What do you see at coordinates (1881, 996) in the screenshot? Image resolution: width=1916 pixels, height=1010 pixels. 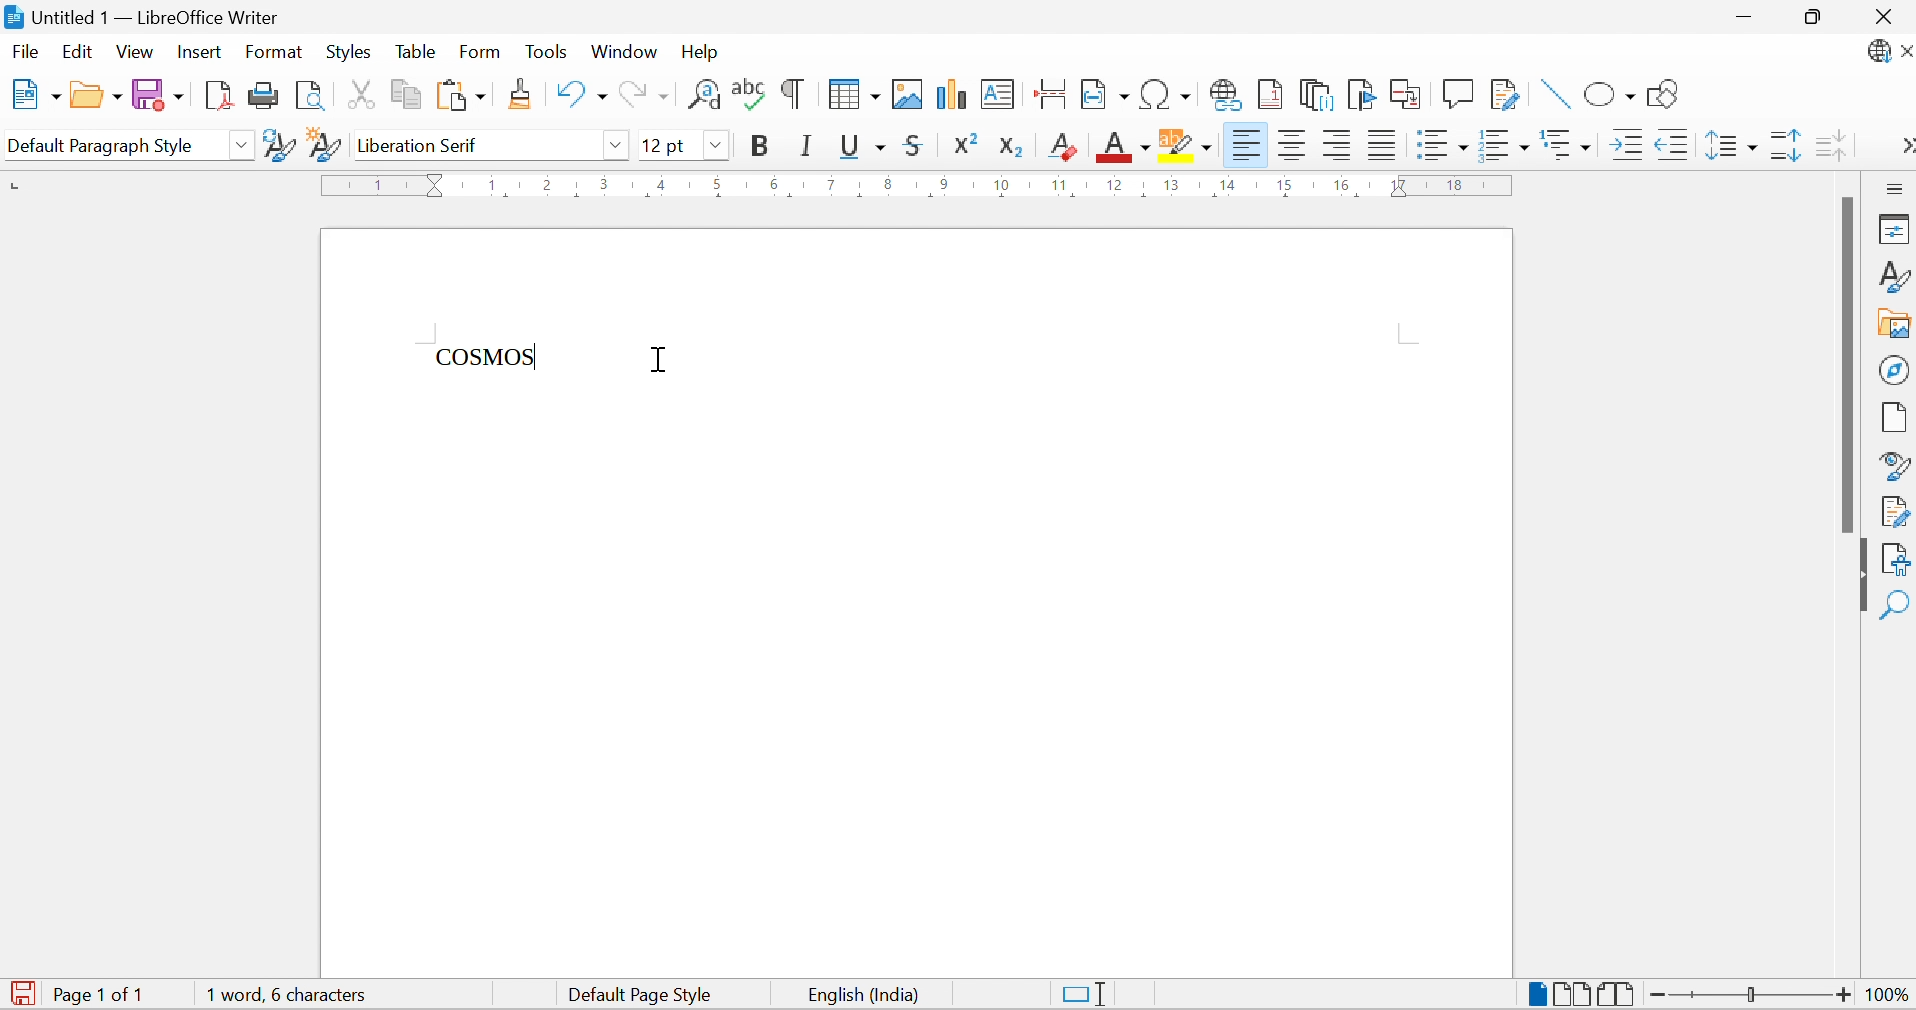 I see `100%` at bounding box center [1881, 996].